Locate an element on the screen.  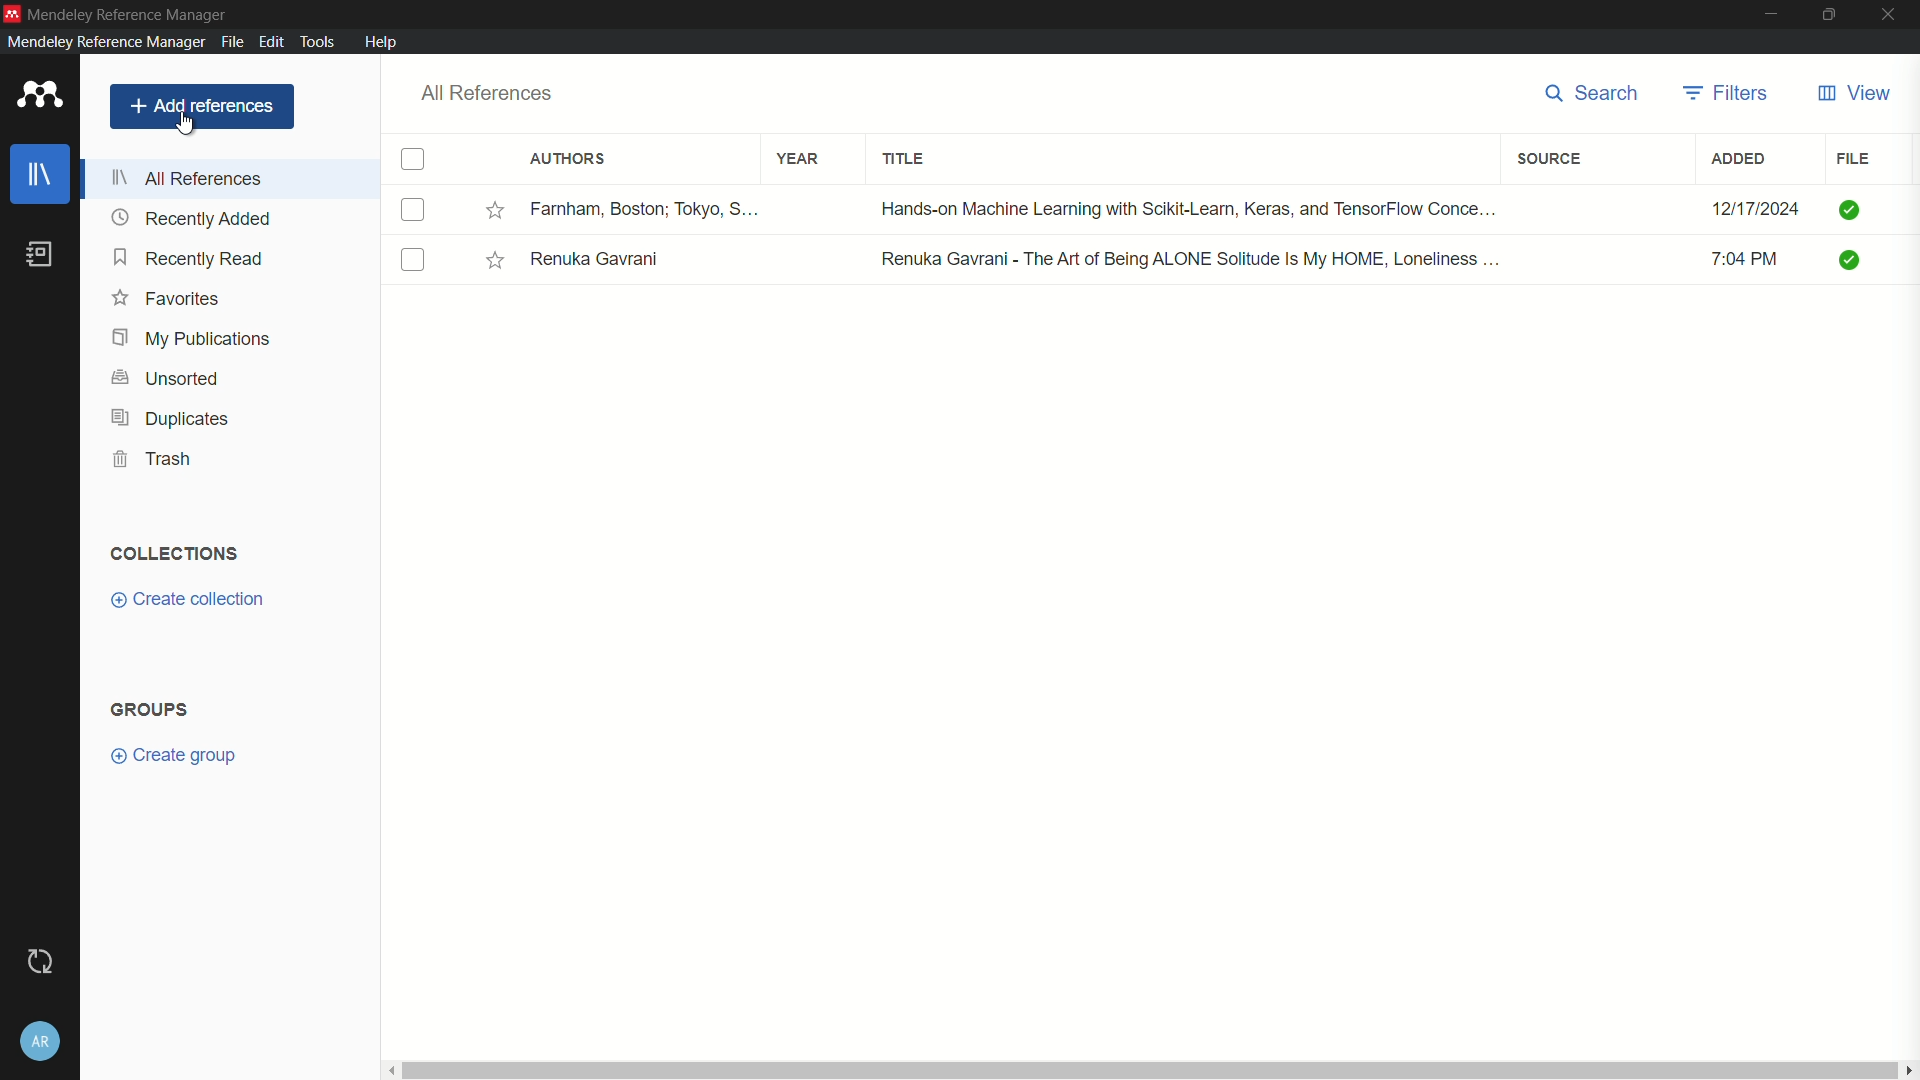
groups is located at coordinates (149, 709).